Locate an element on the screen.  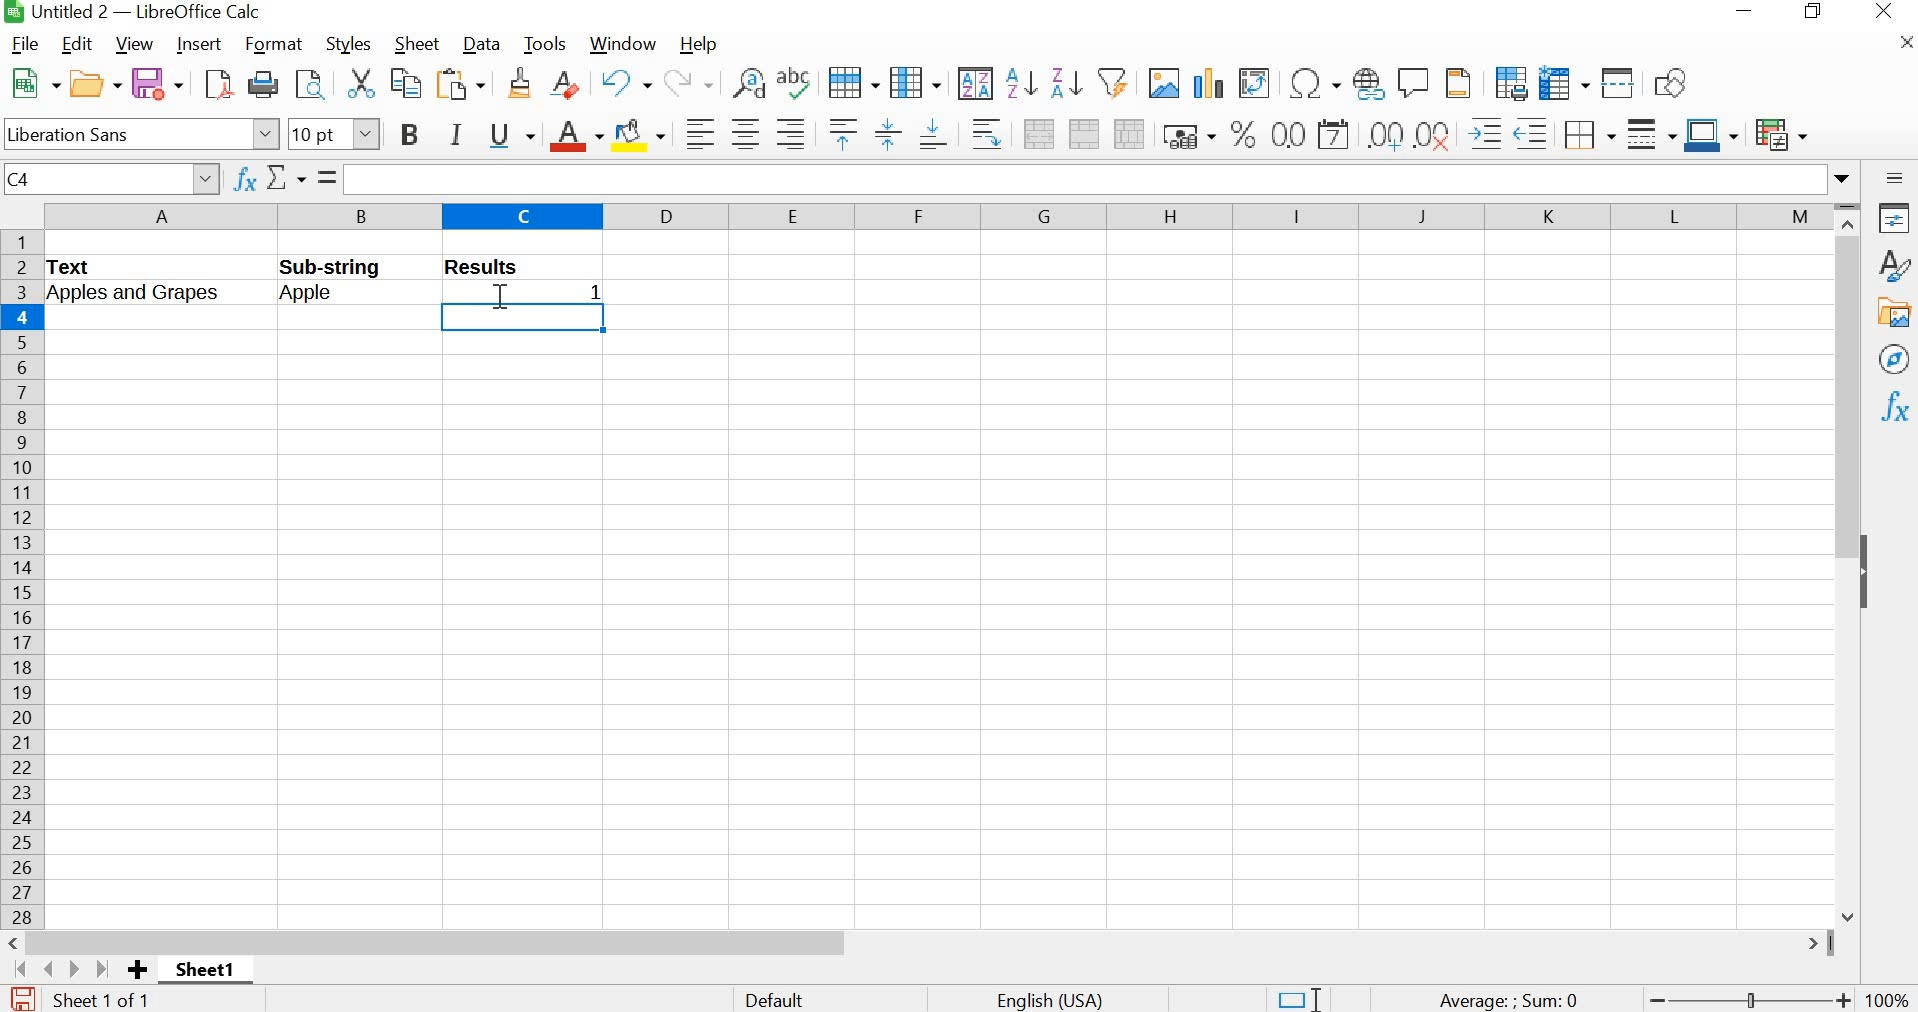
help is located at coordinates (704, 43).